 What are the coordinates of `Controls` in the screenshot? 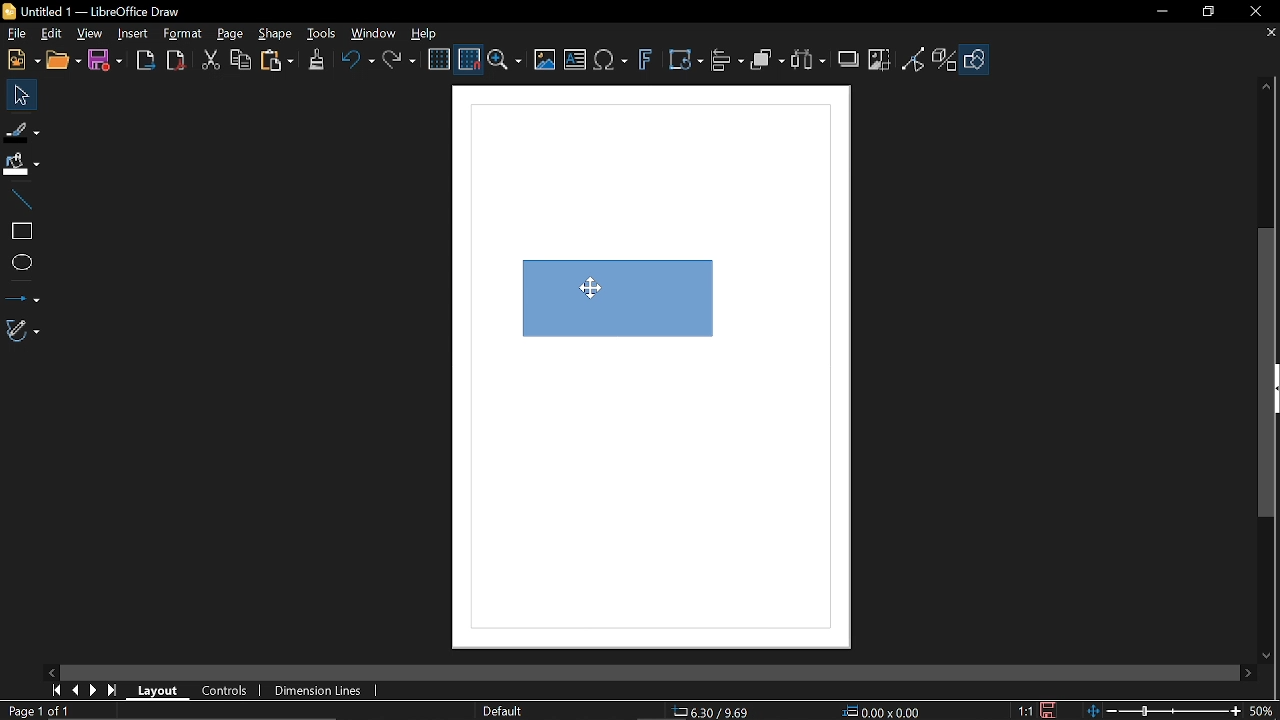 It's located at (226, 690).